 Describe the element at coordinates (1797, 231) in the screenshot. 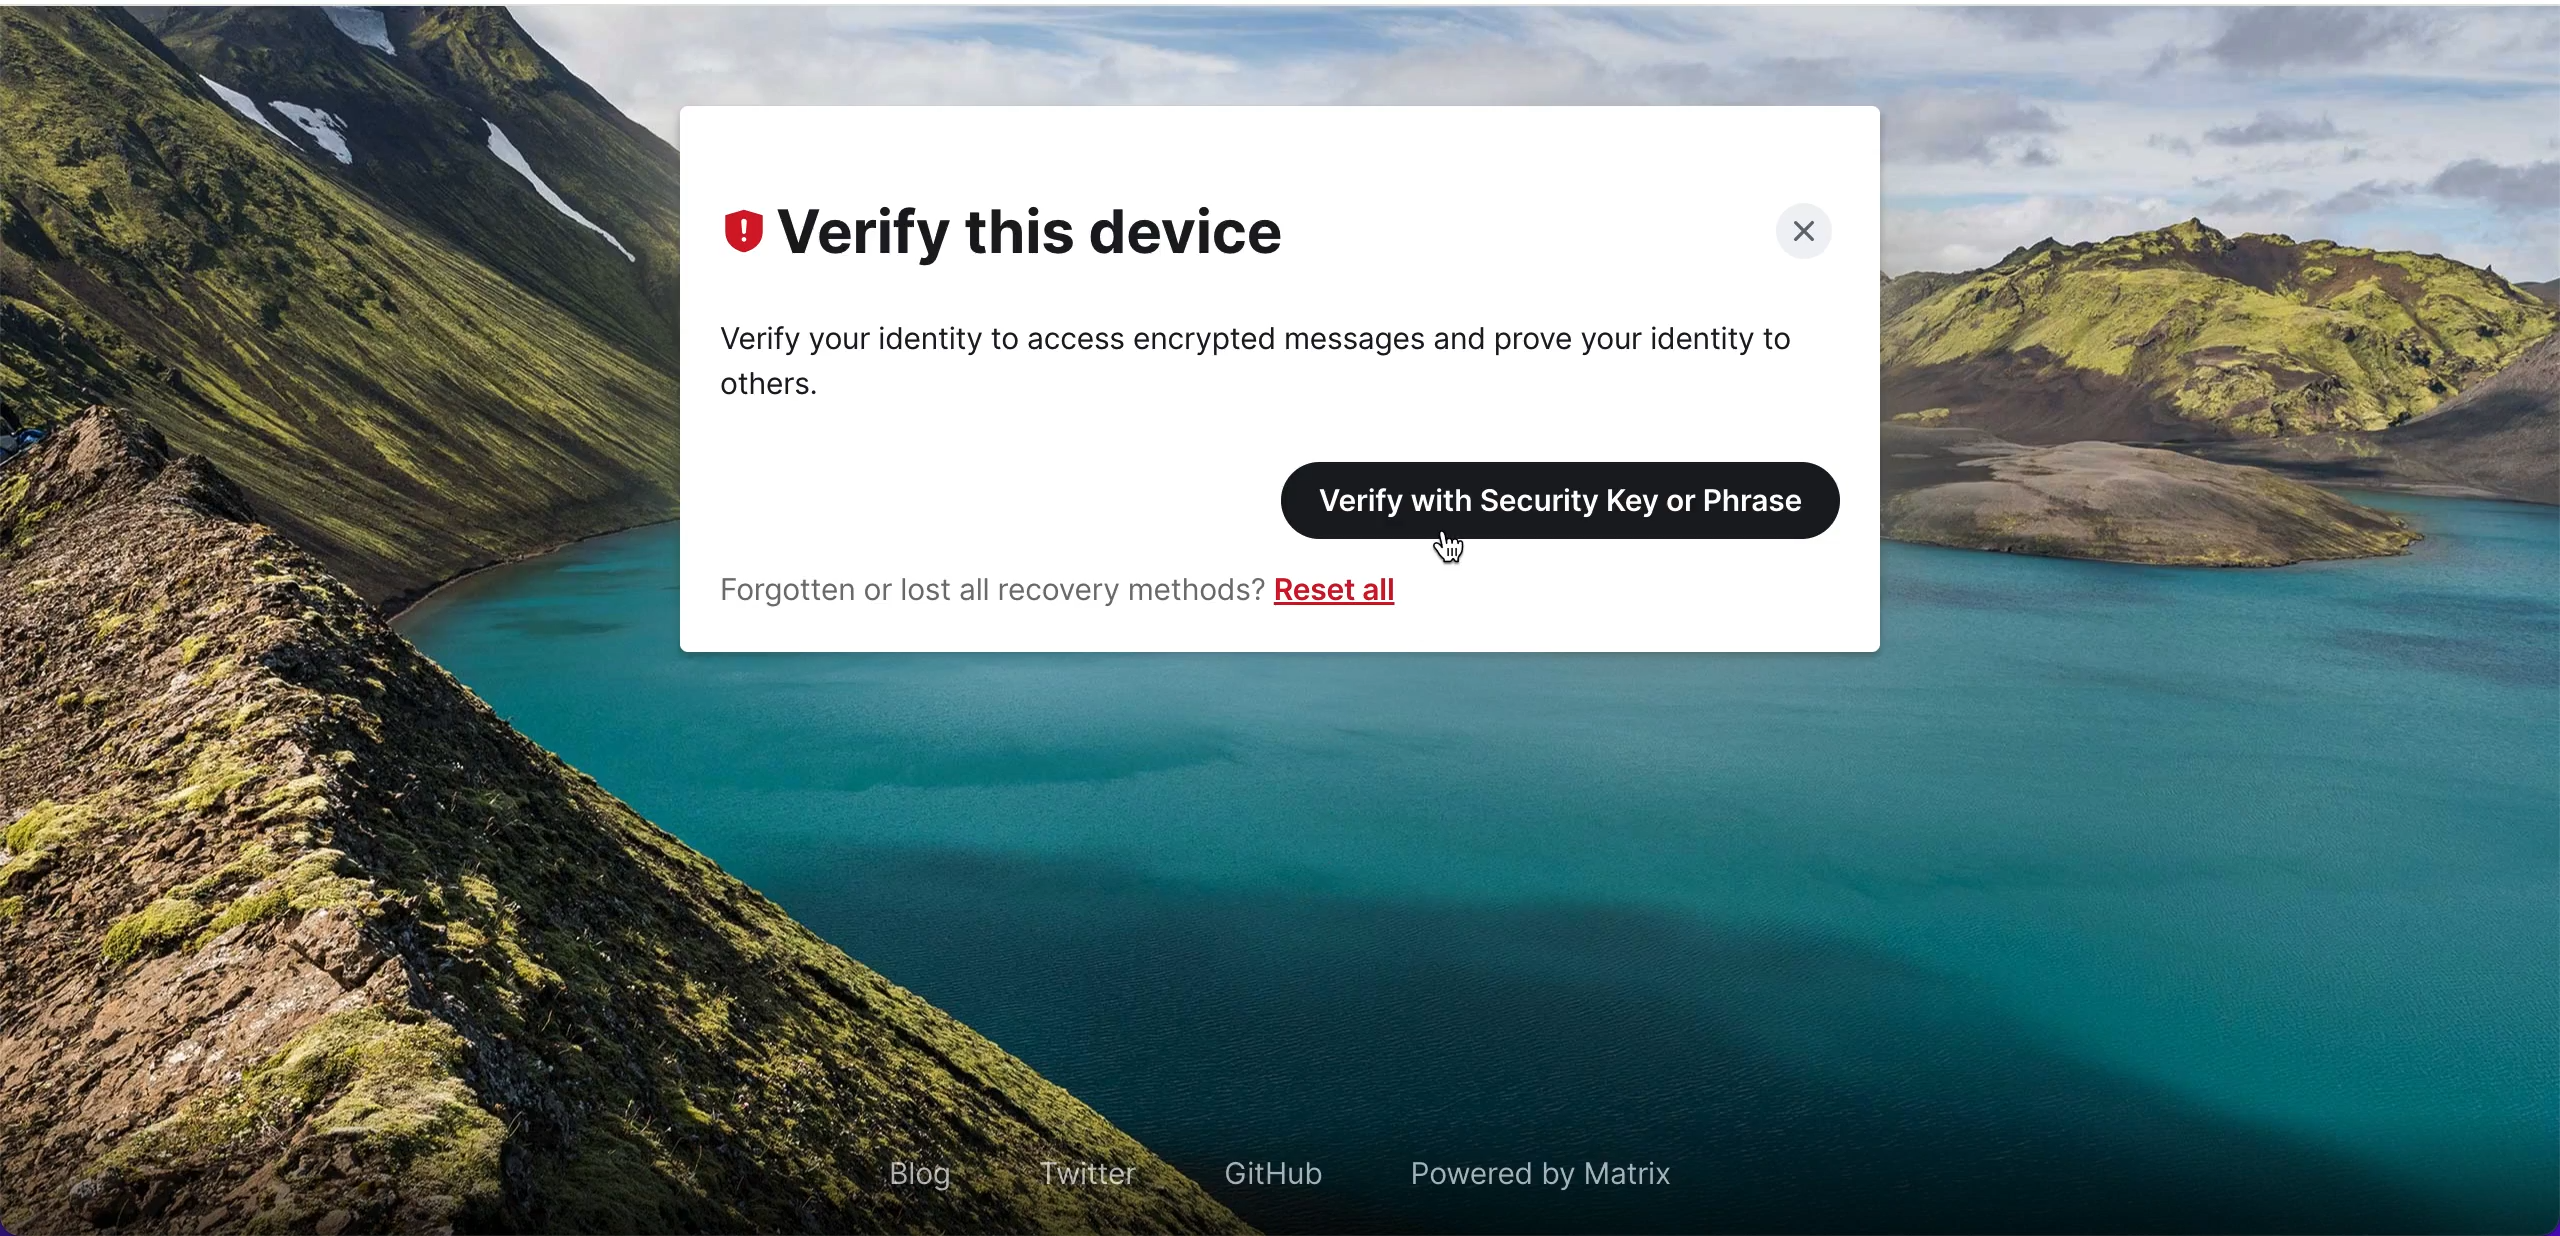

I see `close` at that location.